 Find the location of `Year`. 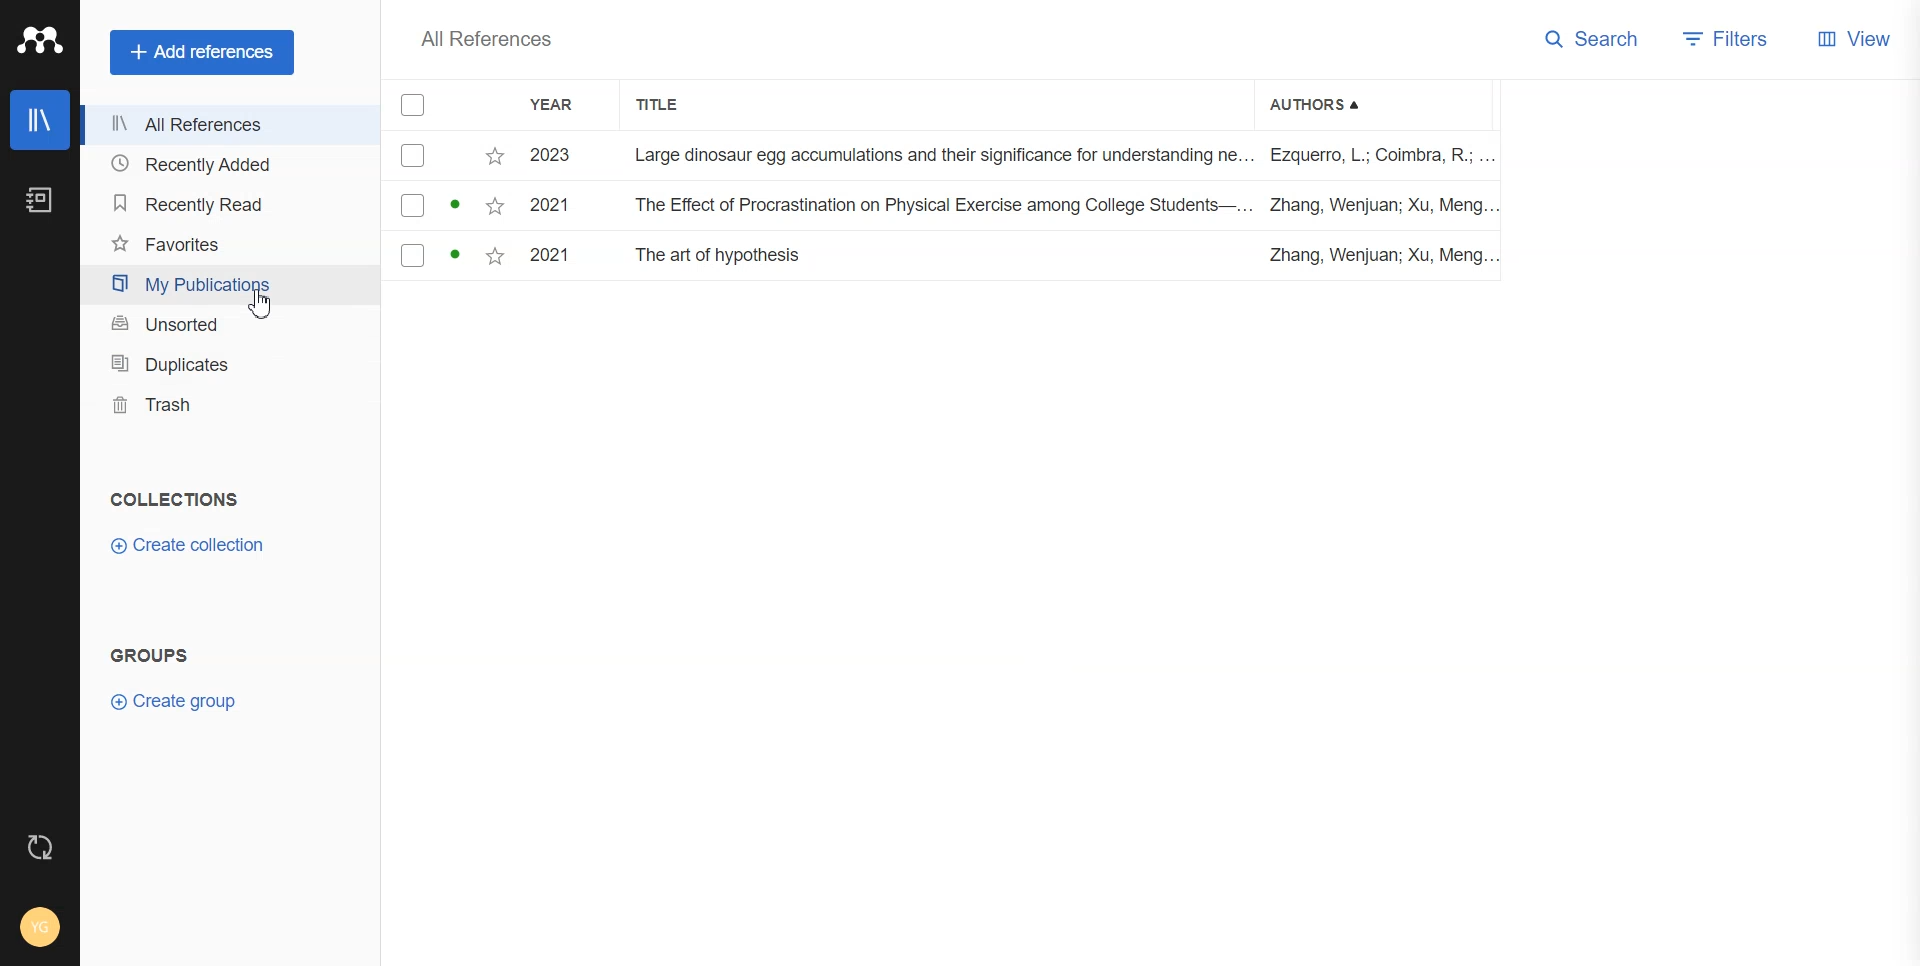

Year is located at coordinates (564, 106).